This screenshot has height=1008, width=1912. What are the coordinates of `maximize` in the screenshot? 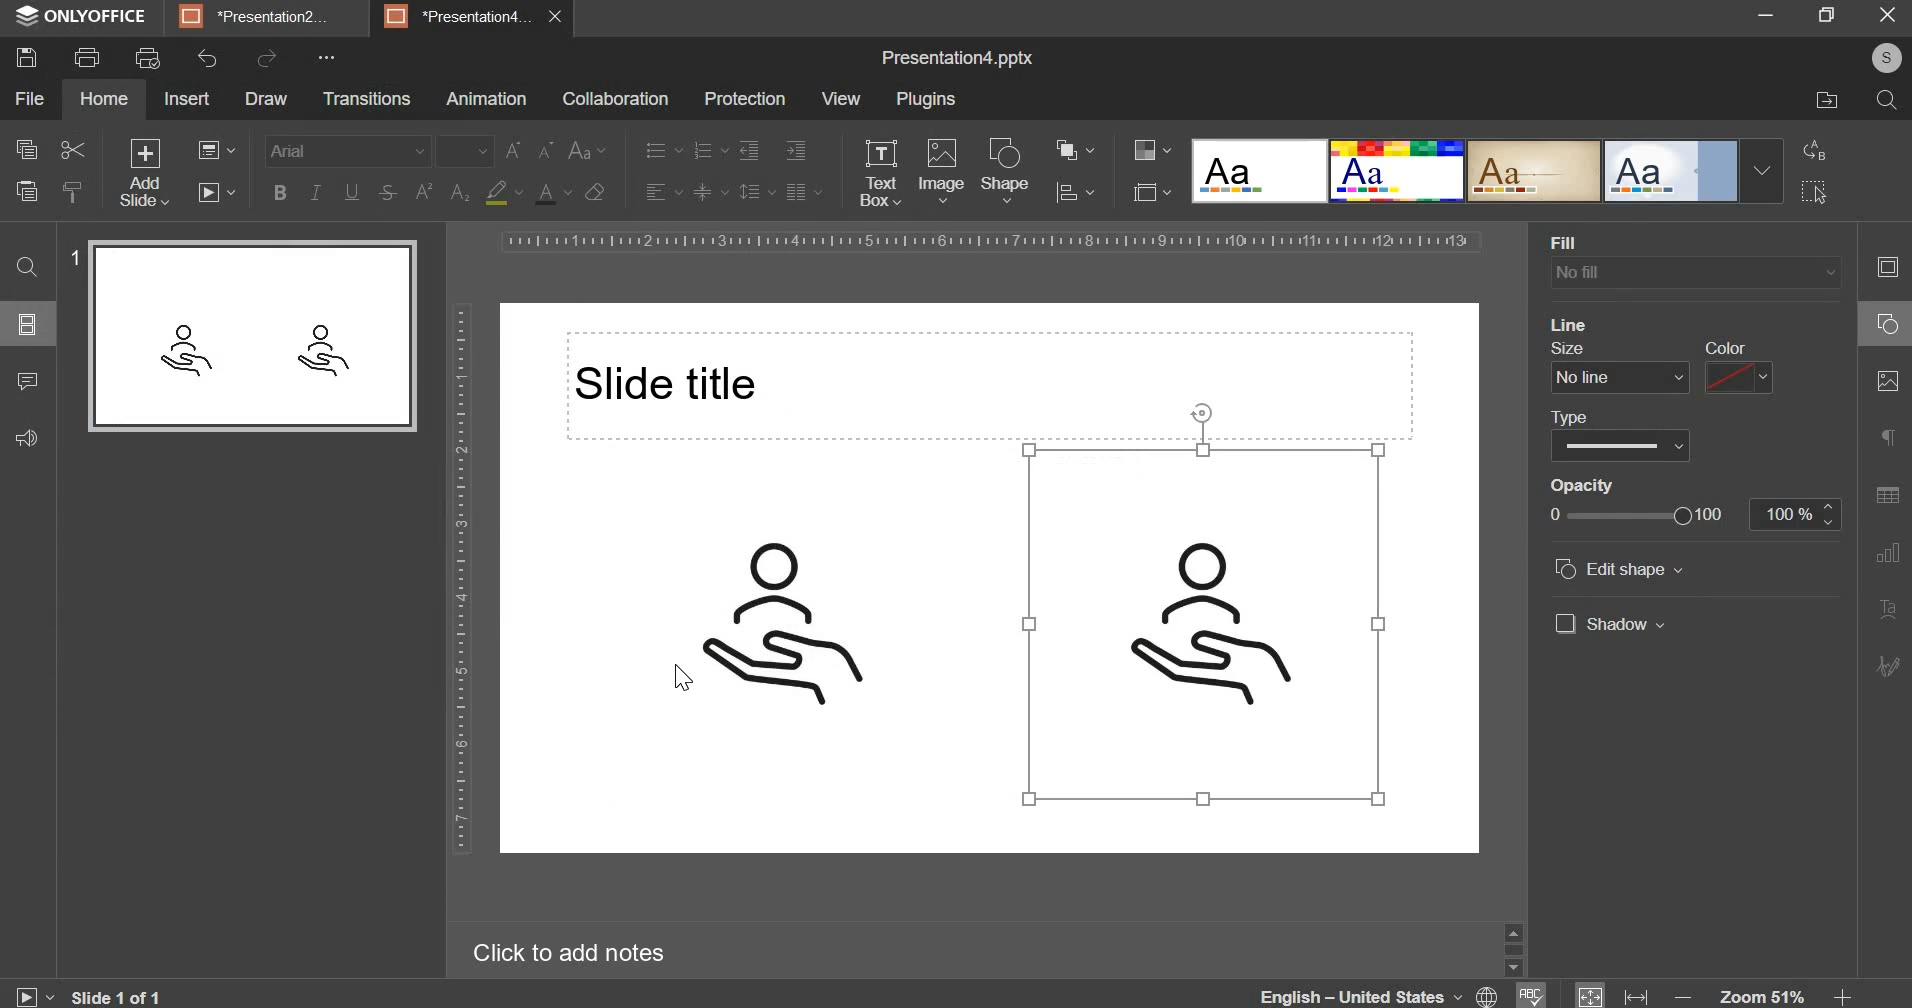 It's located at (1829, 14).